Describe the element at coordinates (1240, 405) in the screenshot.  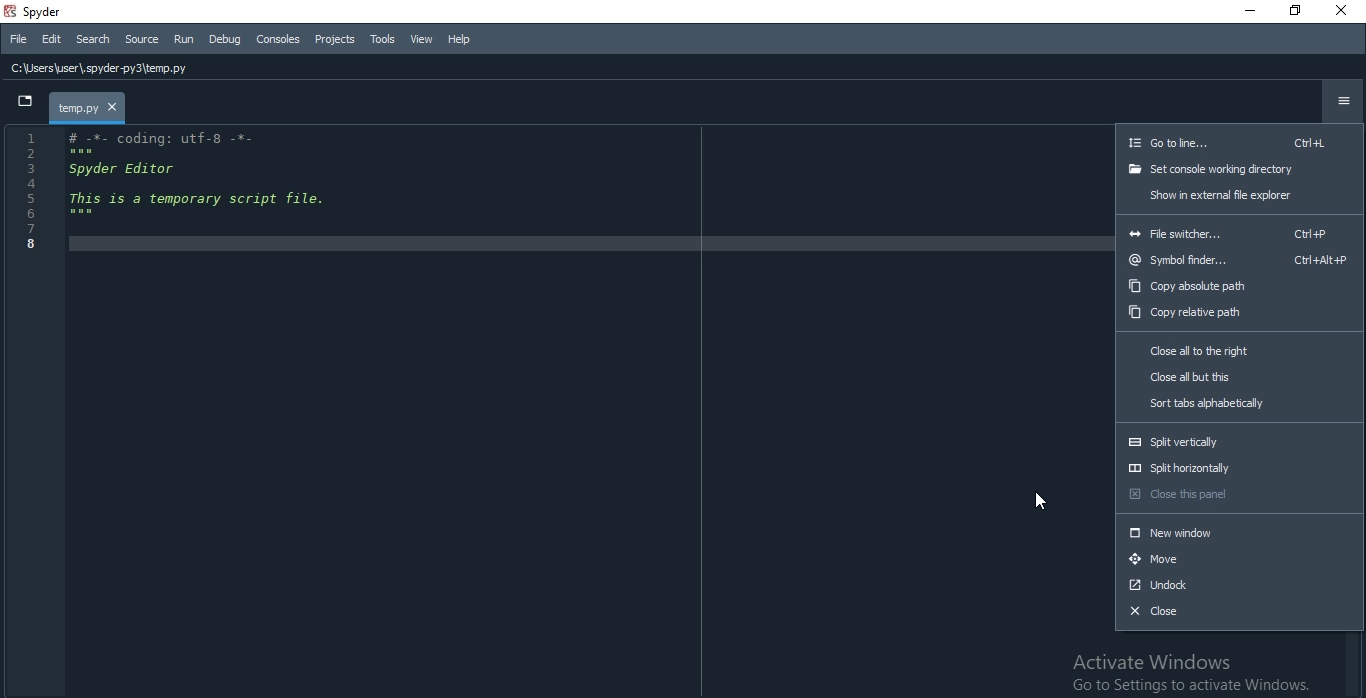
I see `sort tabs alphabetically` at that location.